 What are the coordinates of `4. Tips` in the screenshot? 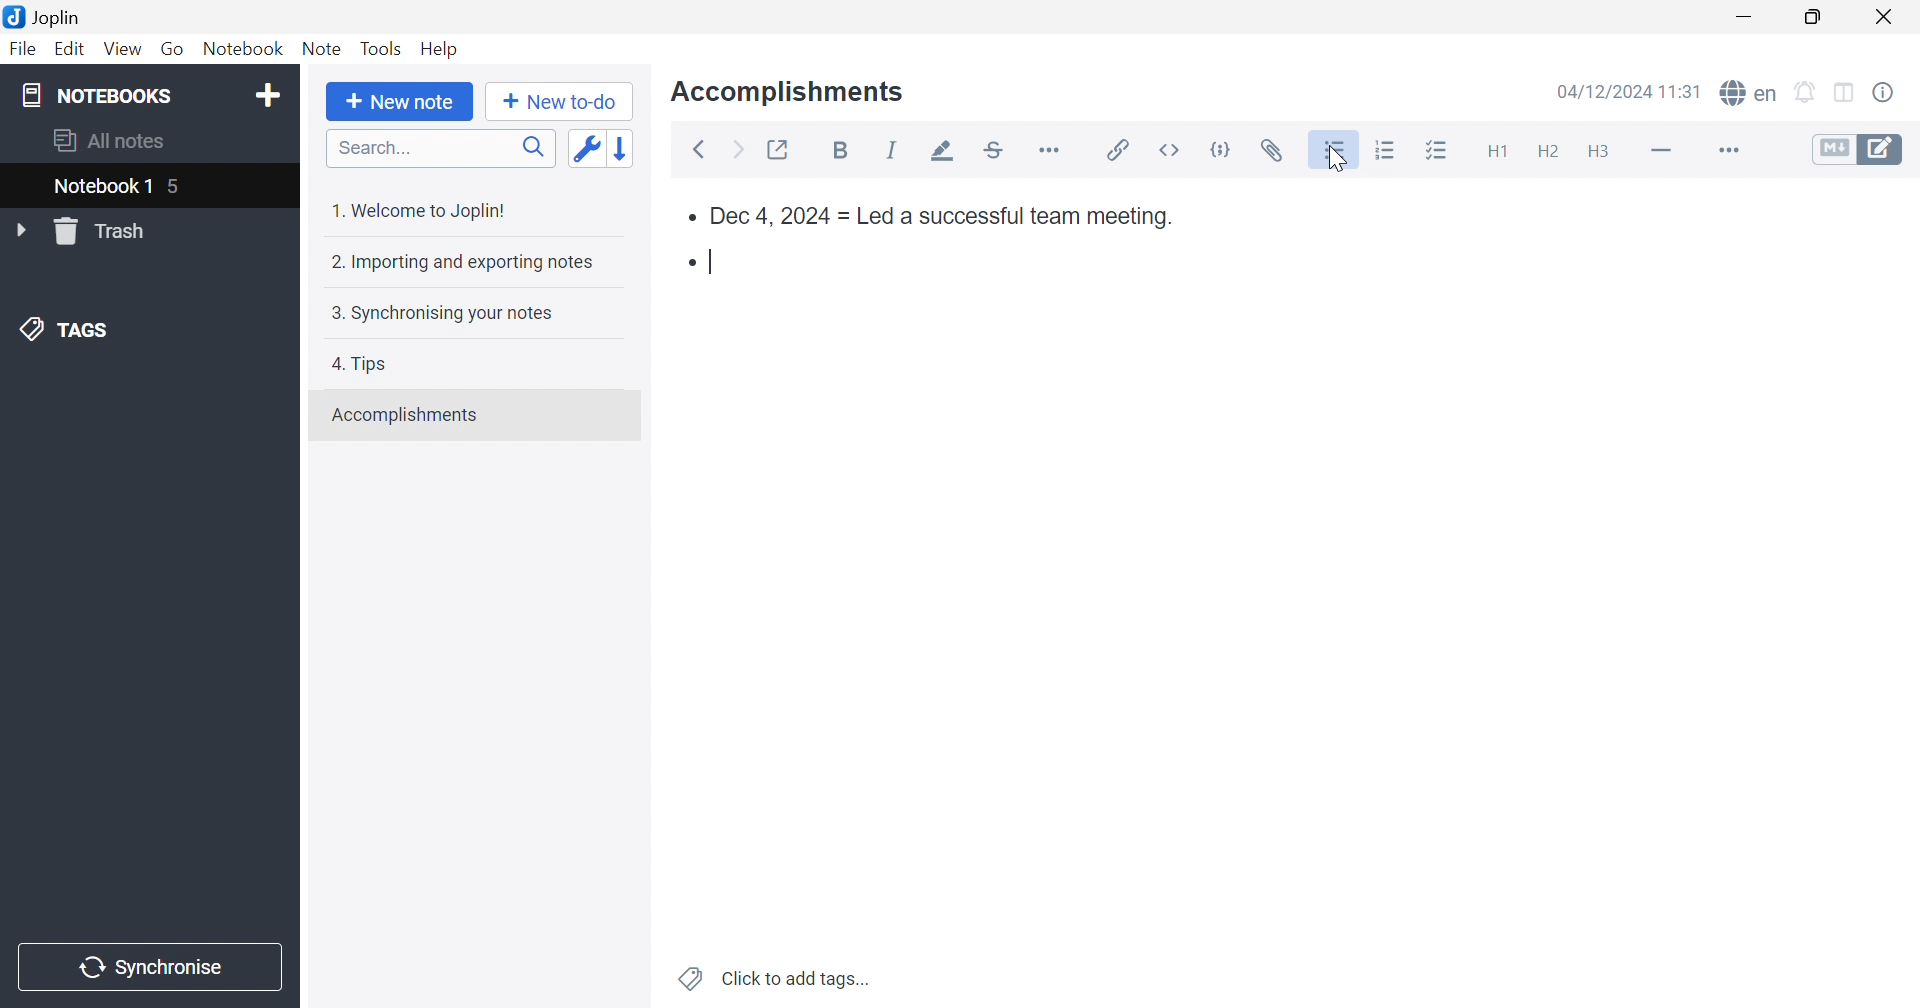 It's located at (359, 366).